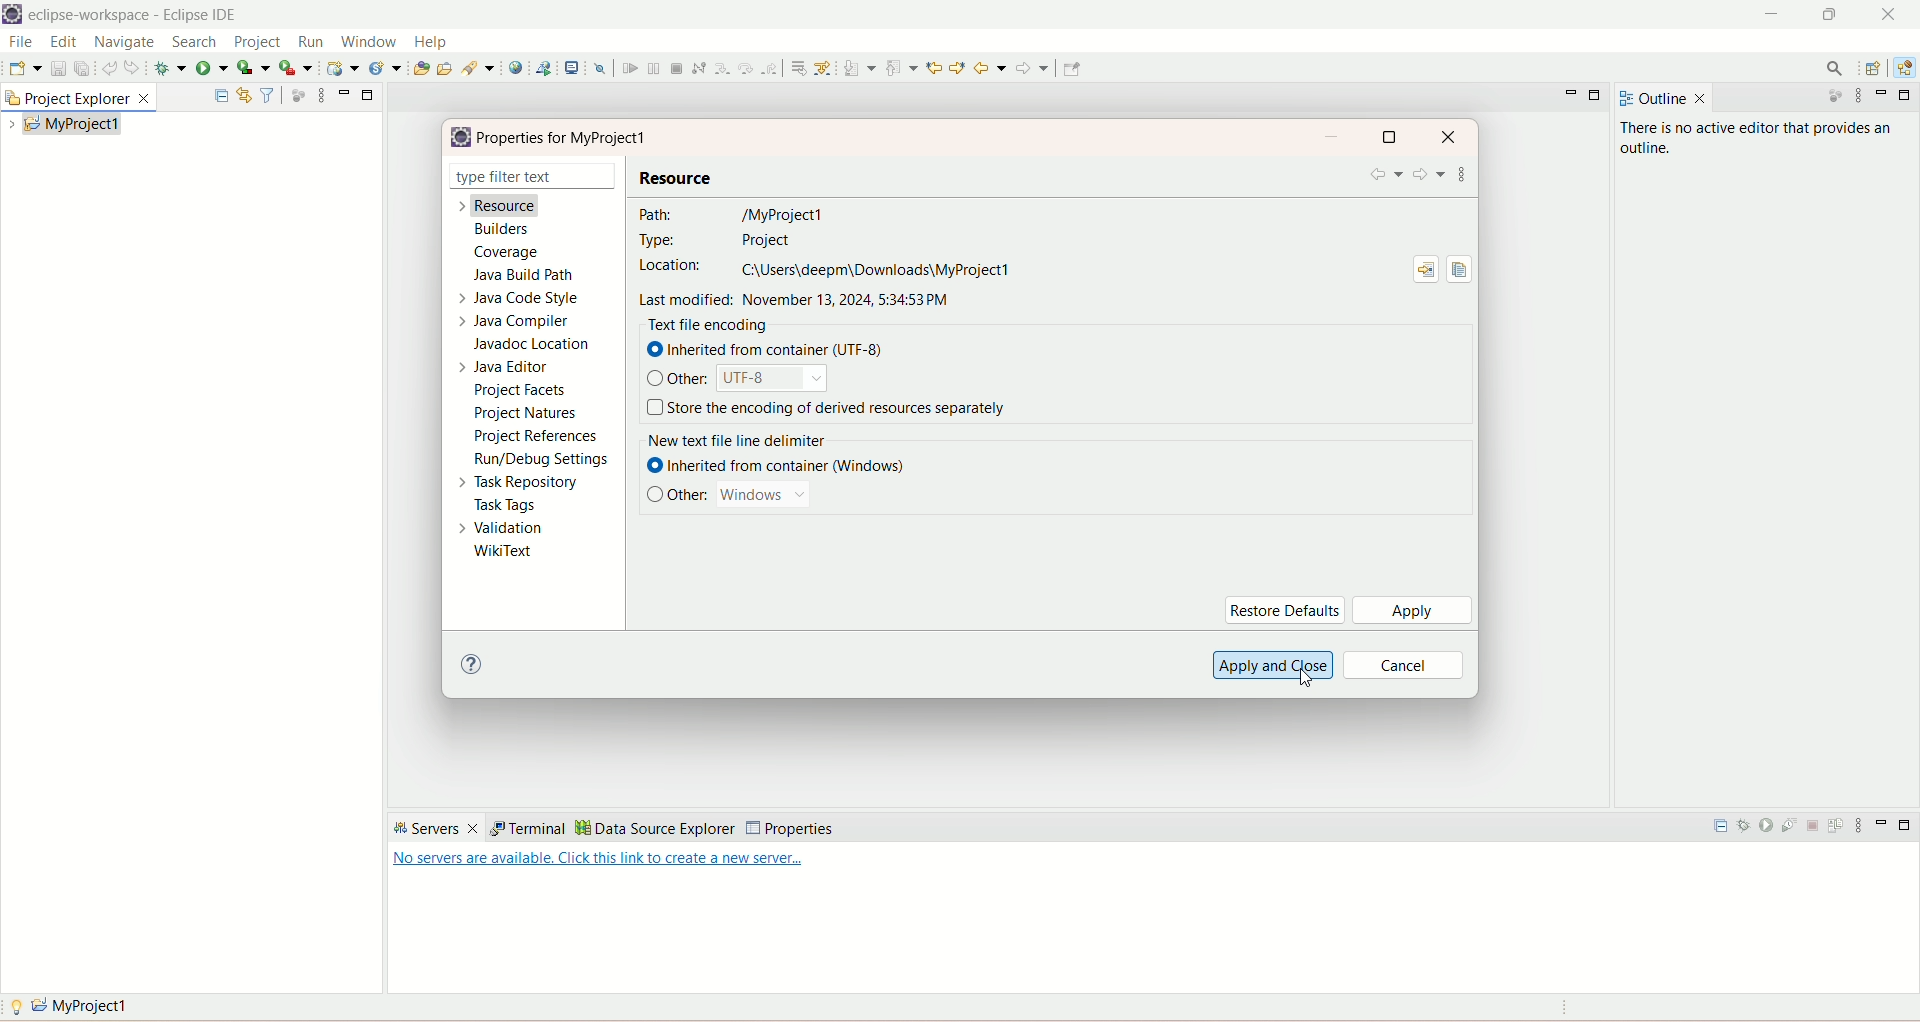 This screenshot has width=1920, height=1022. What do you see at coordinates (509, 507) in the screenshot?
I see `task tags` at bounding box center [509, 507].